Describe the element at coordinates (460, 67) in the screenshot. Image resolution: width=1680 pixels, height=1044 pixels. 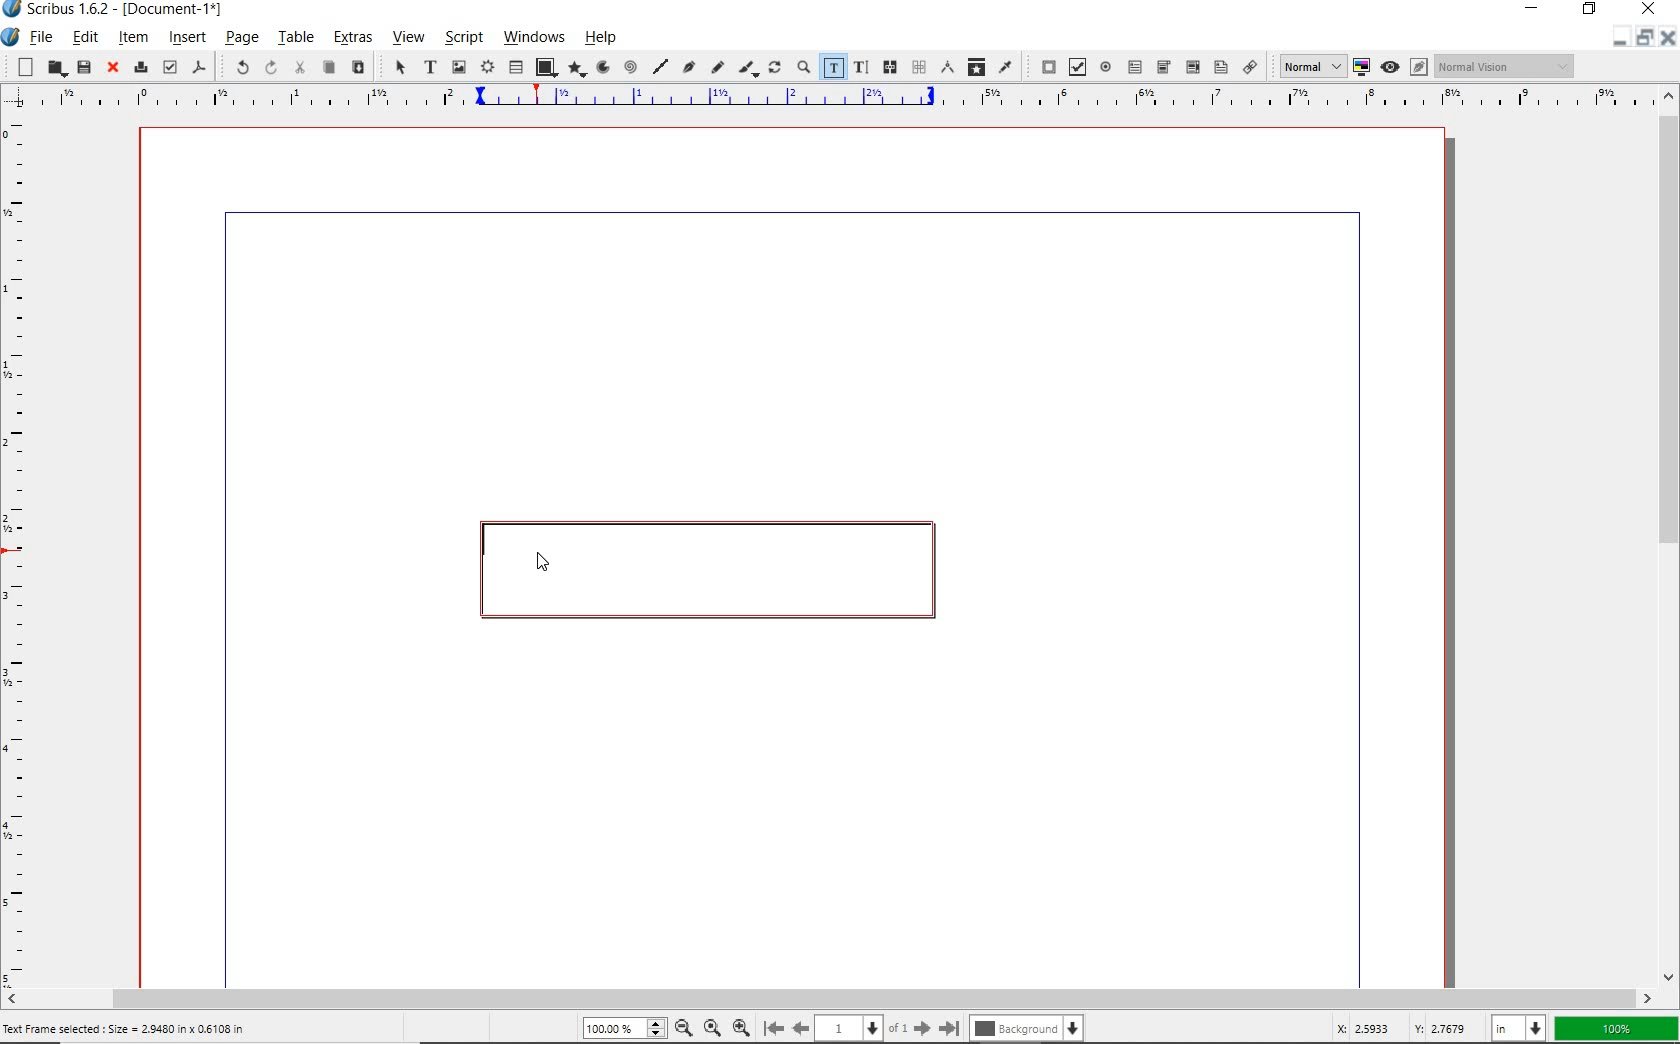
I see `image frame` at that location.